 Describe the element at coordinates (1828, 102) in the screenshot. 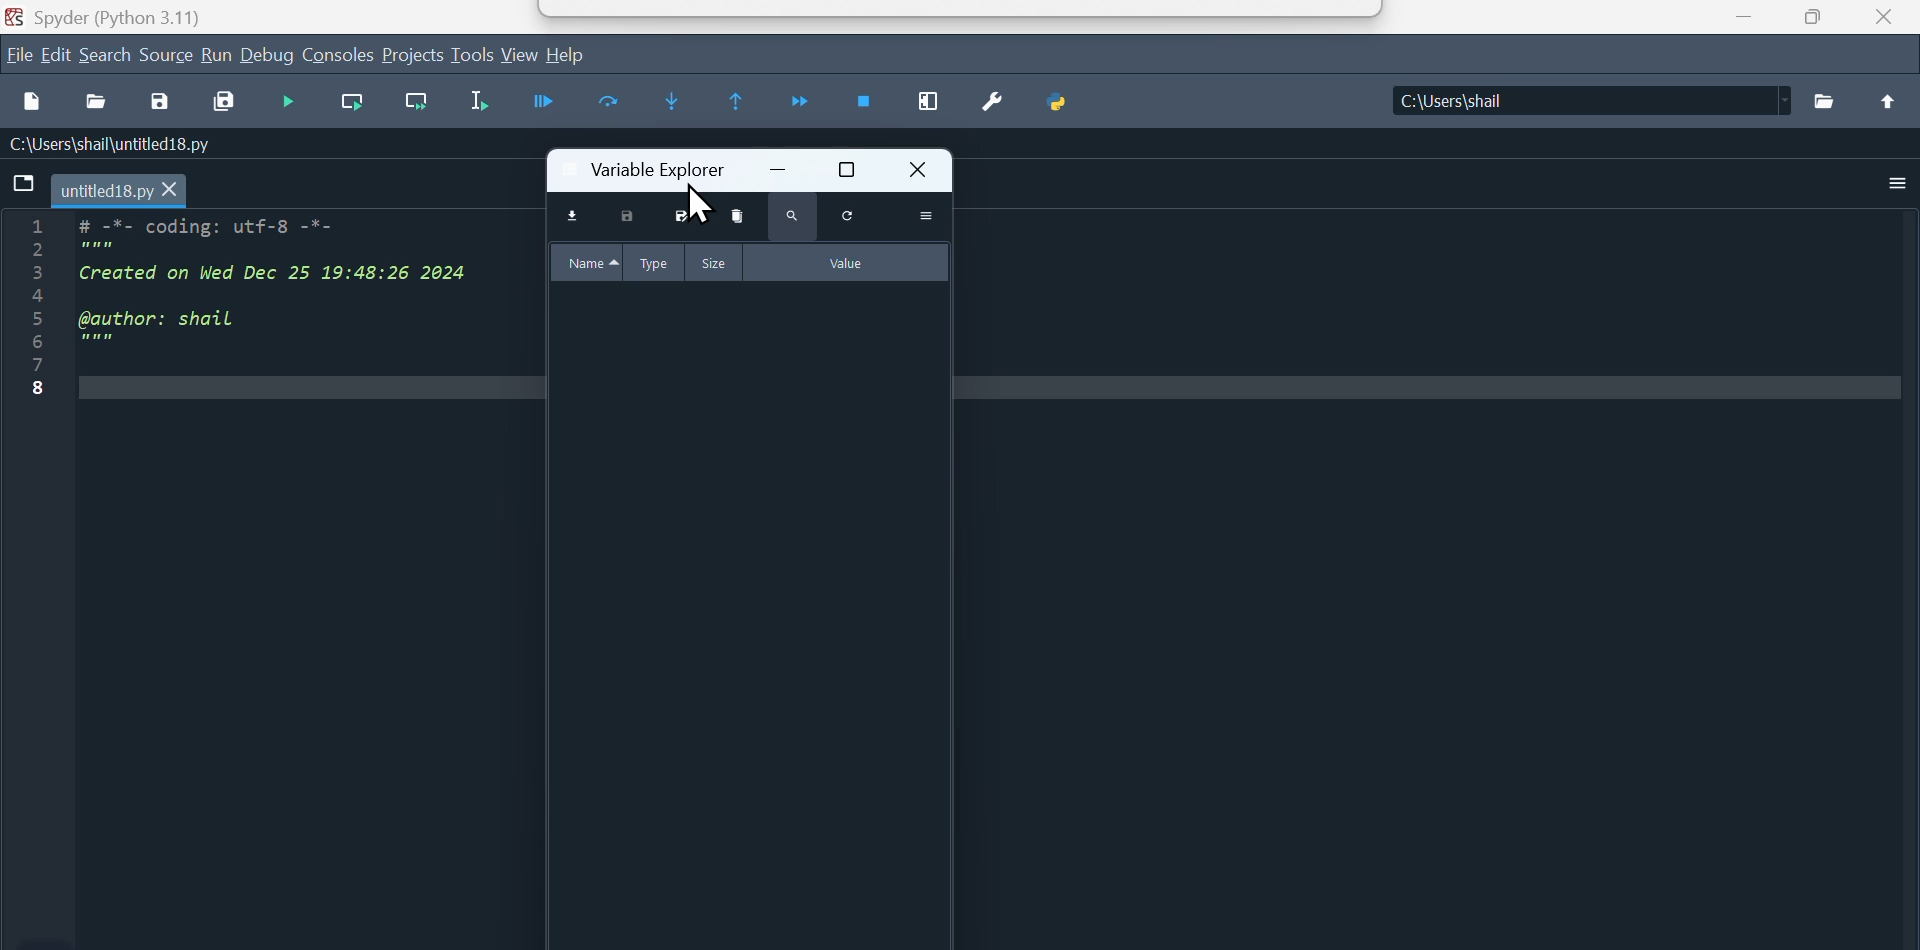

I see `open folder` at that location.